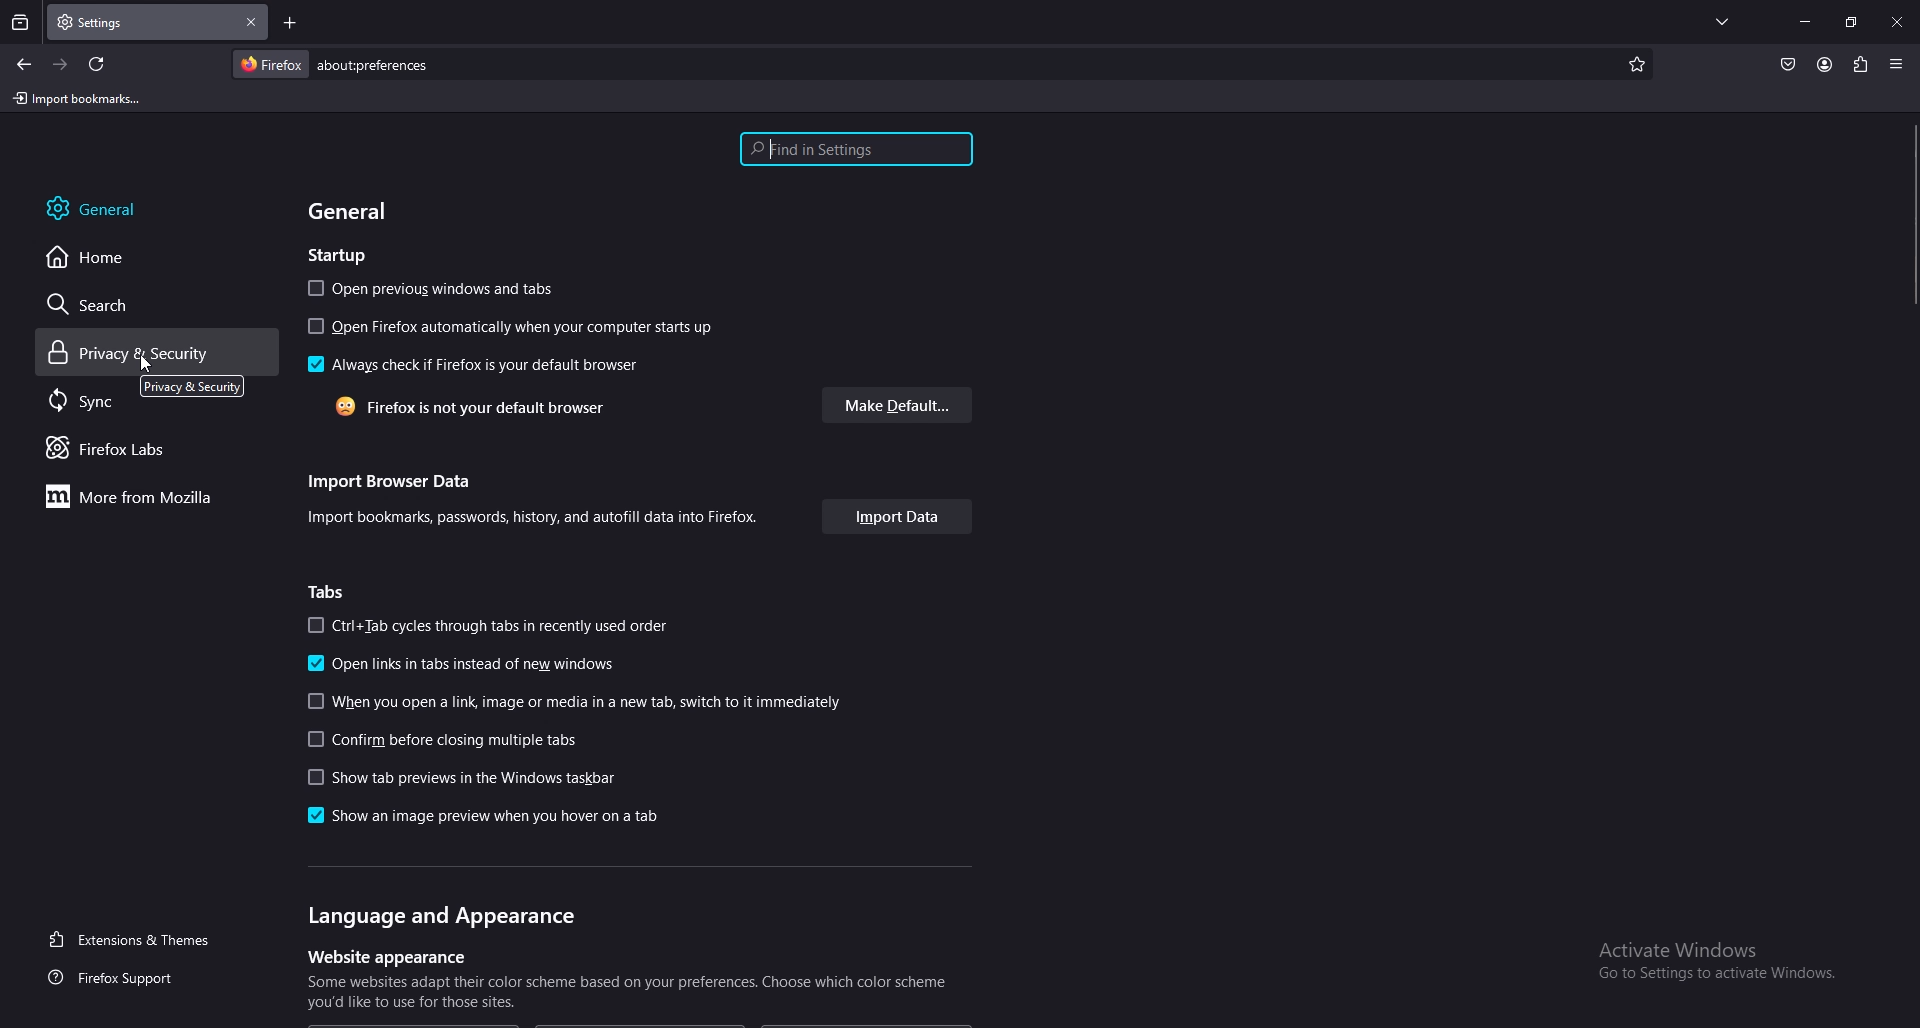 The width and height of the screenshot is (1920, 1028). I want to click on find in settings, so click(862, 147).